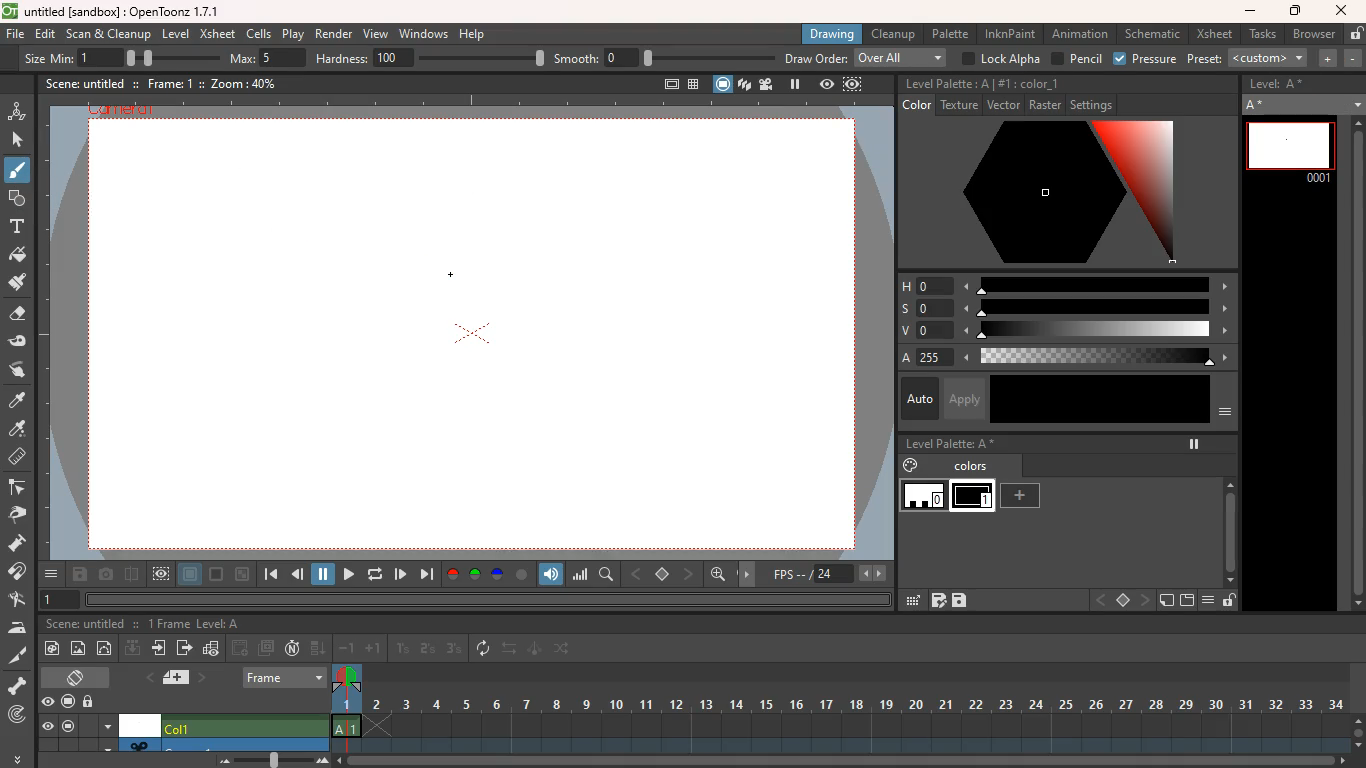  I want to click on scale, so click(1097, 332).